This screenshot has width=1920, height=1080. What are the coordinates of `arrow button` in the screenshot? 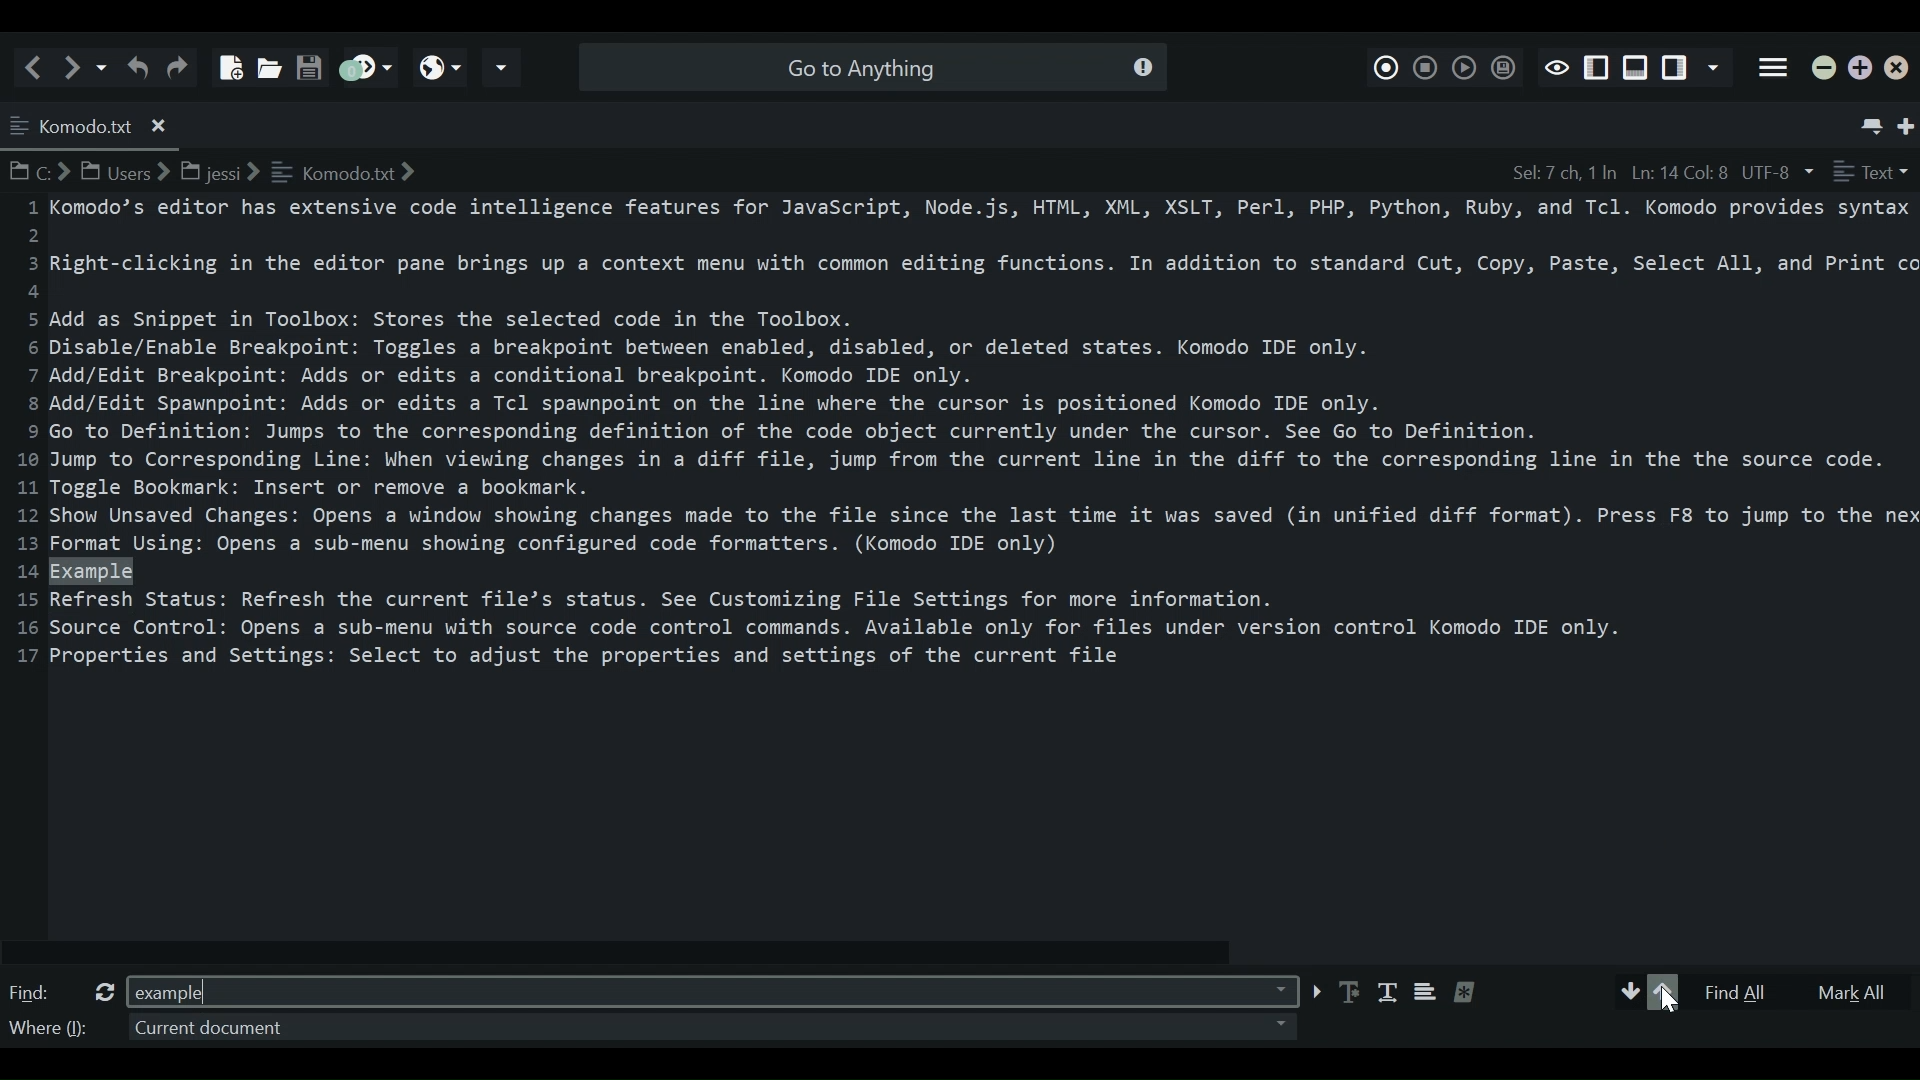 It's located at (1314, 992).